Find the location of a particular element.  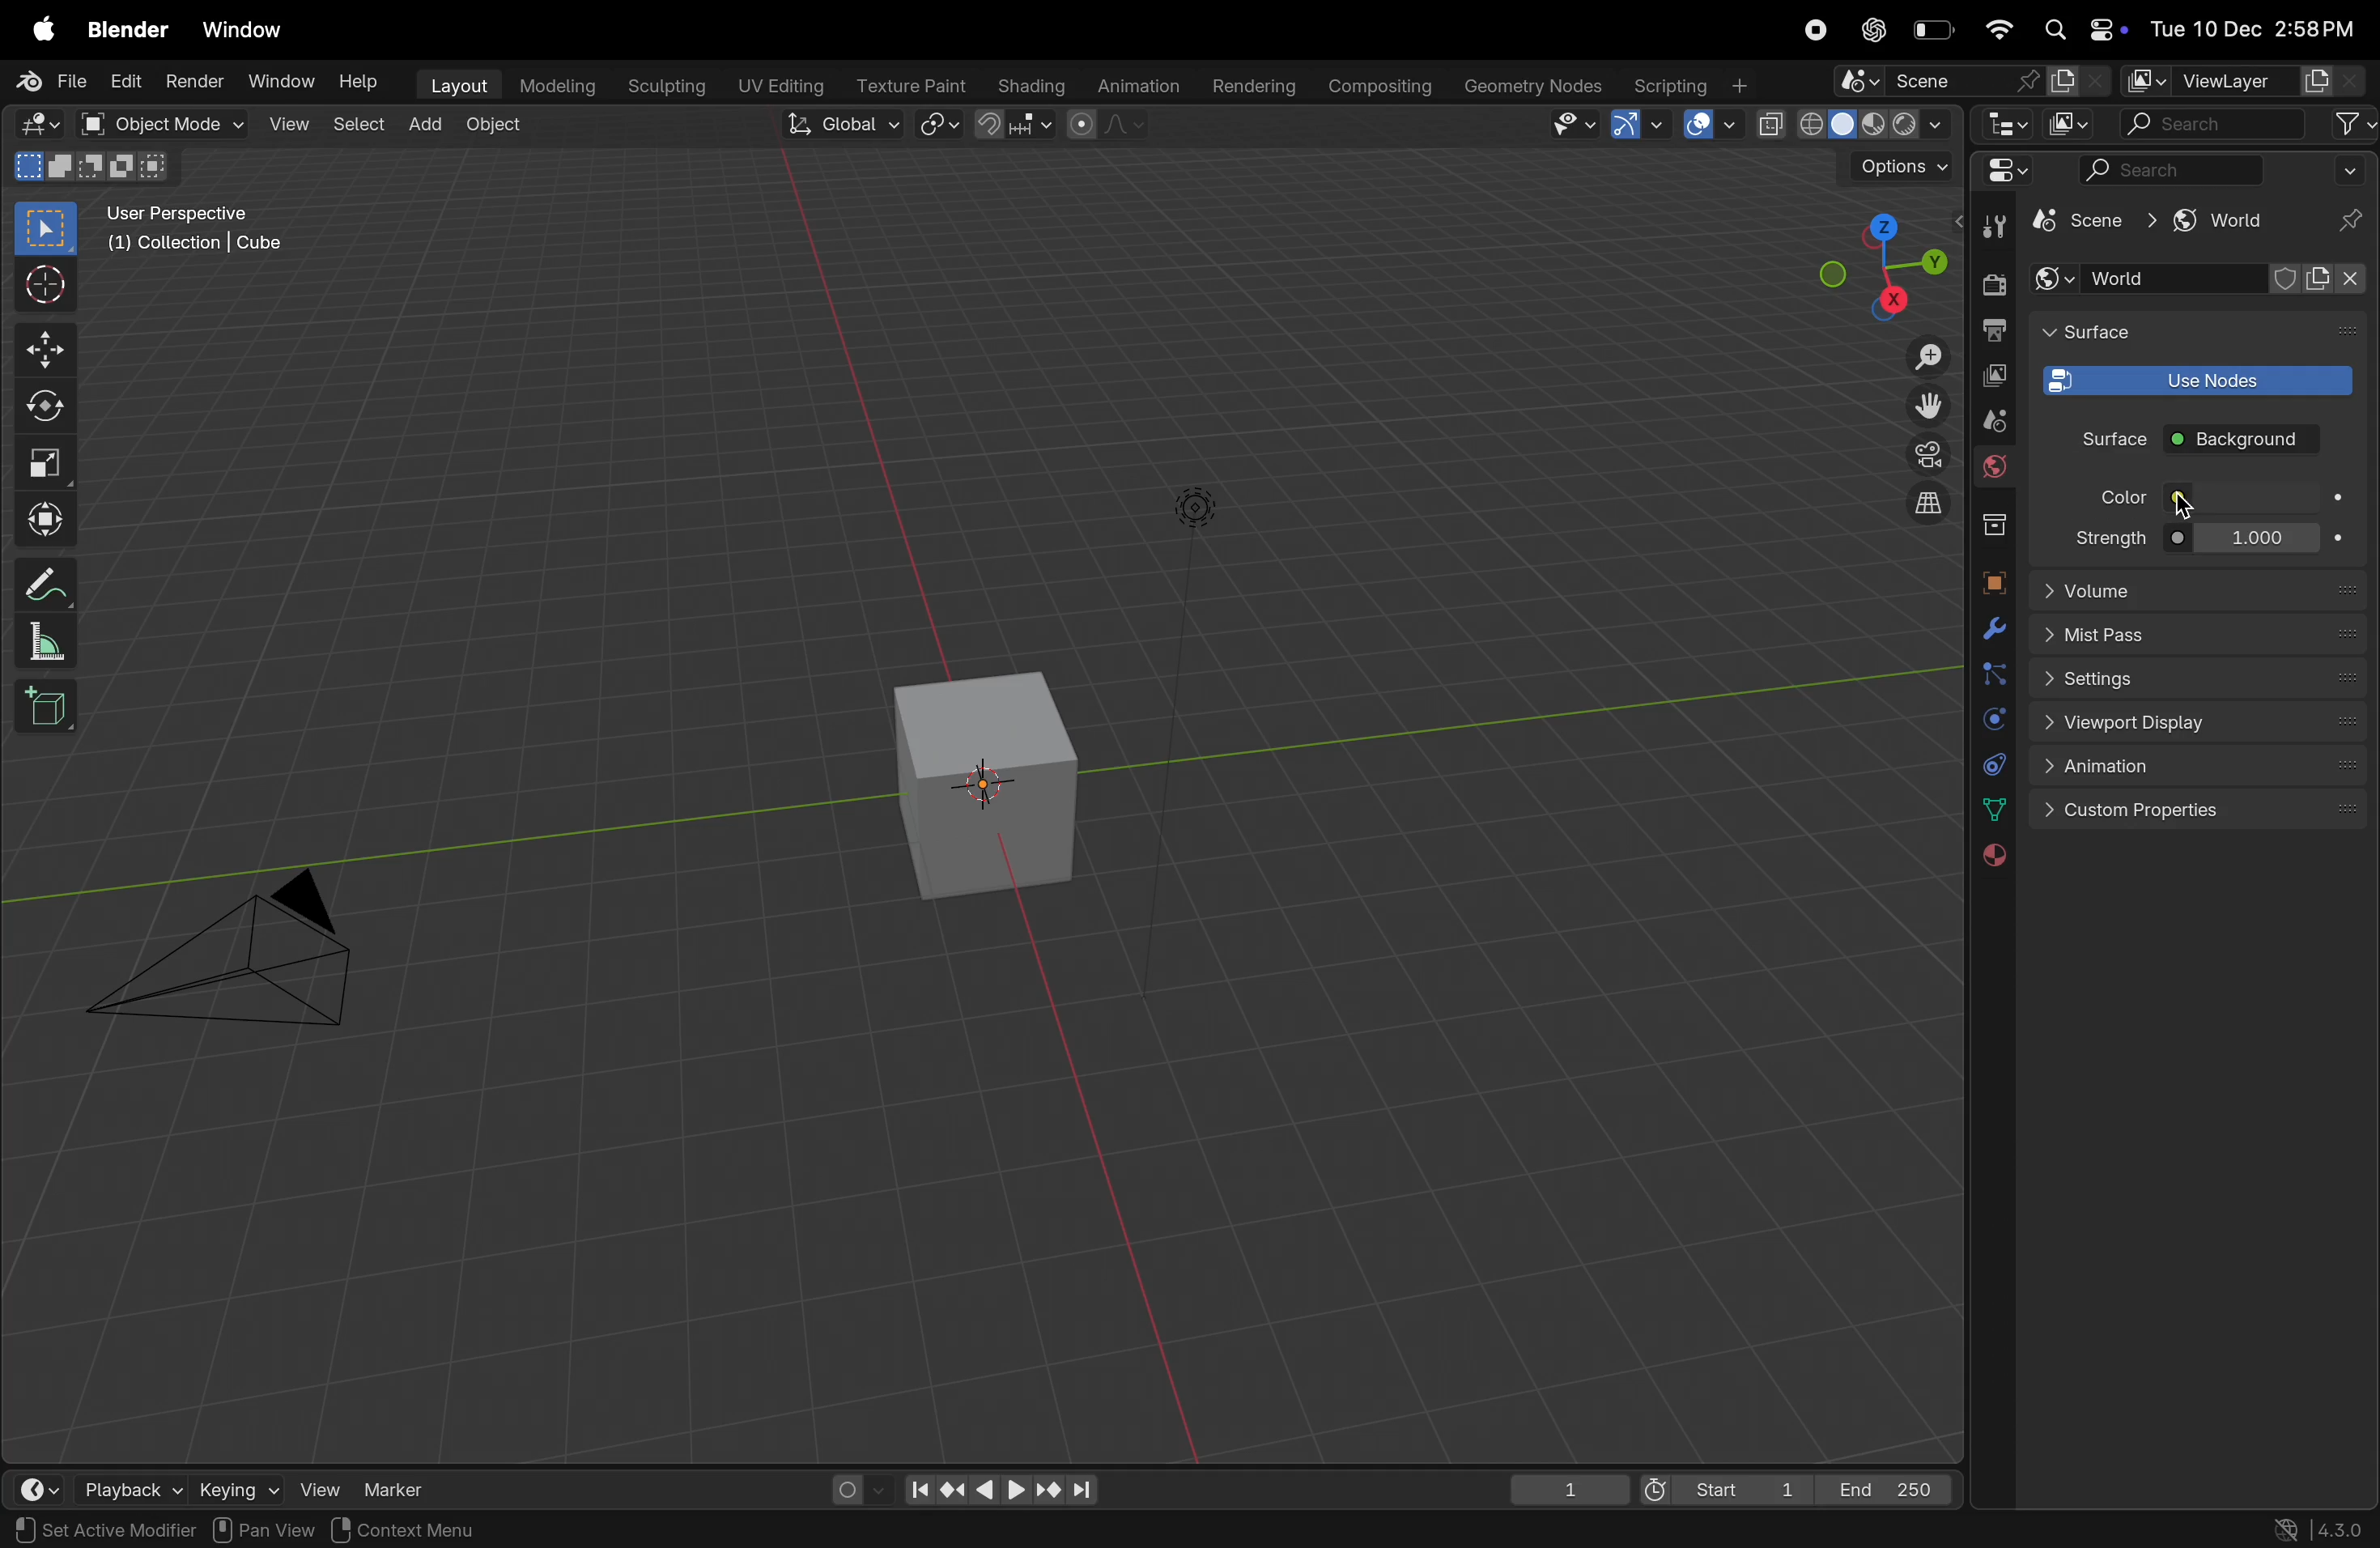

context menu is located at coordinates (417, 1529).